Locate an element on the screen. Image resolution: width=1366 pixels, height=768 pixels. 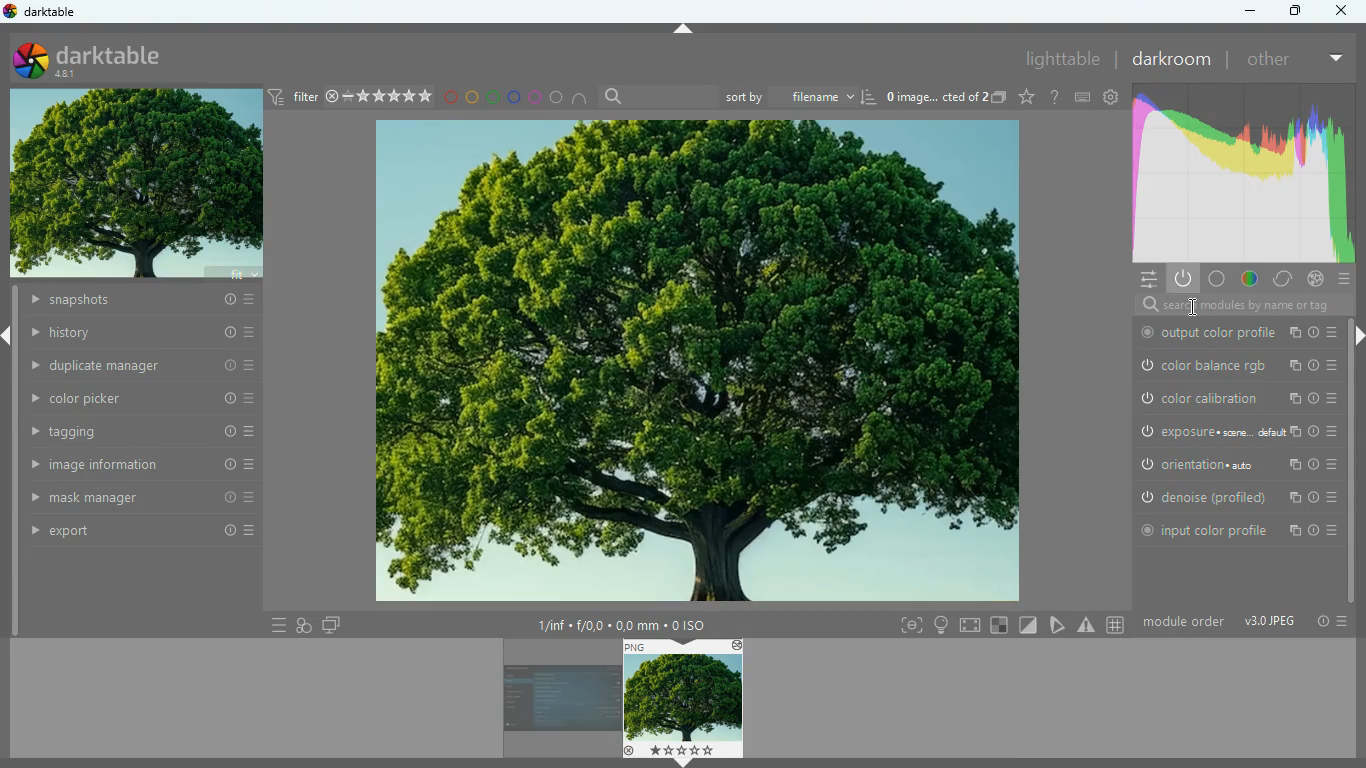
history is located at coordinates (144, 333).